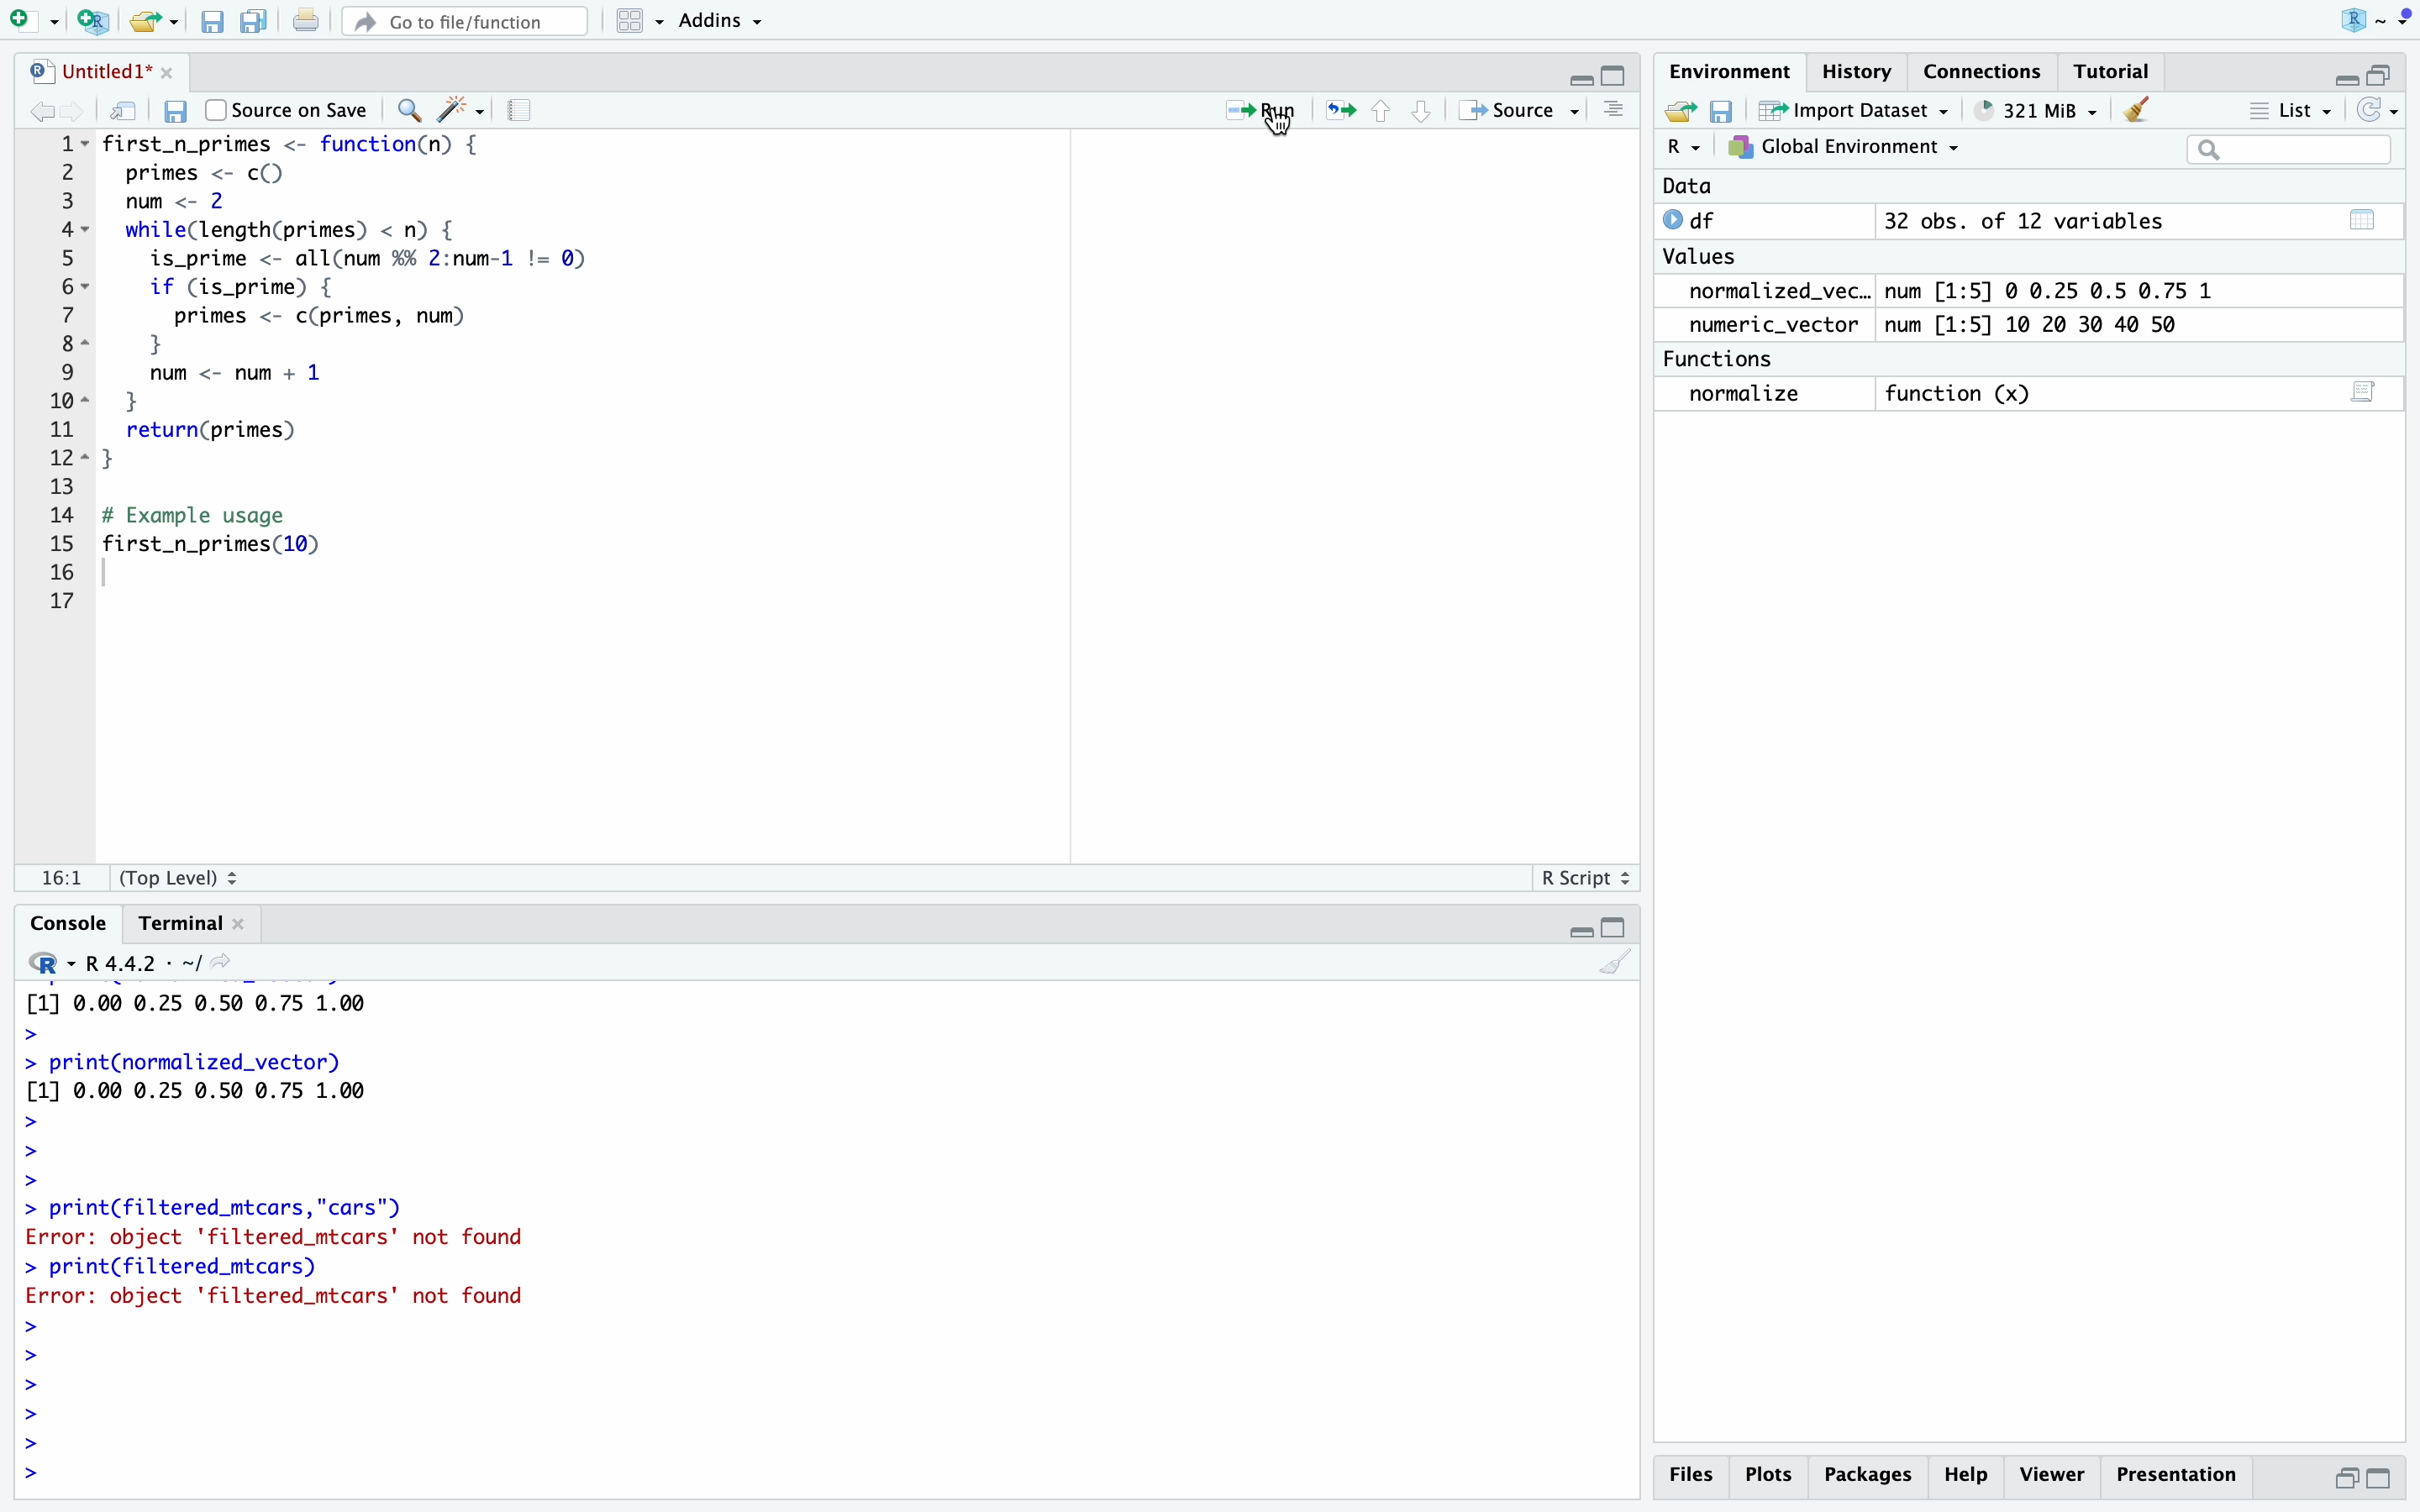 The height and width of the screenshot is (1512, 2420). What do you see at coordinates (459, 110) in the screenshot?
I see `code tools` at bounding box center [459, 110].